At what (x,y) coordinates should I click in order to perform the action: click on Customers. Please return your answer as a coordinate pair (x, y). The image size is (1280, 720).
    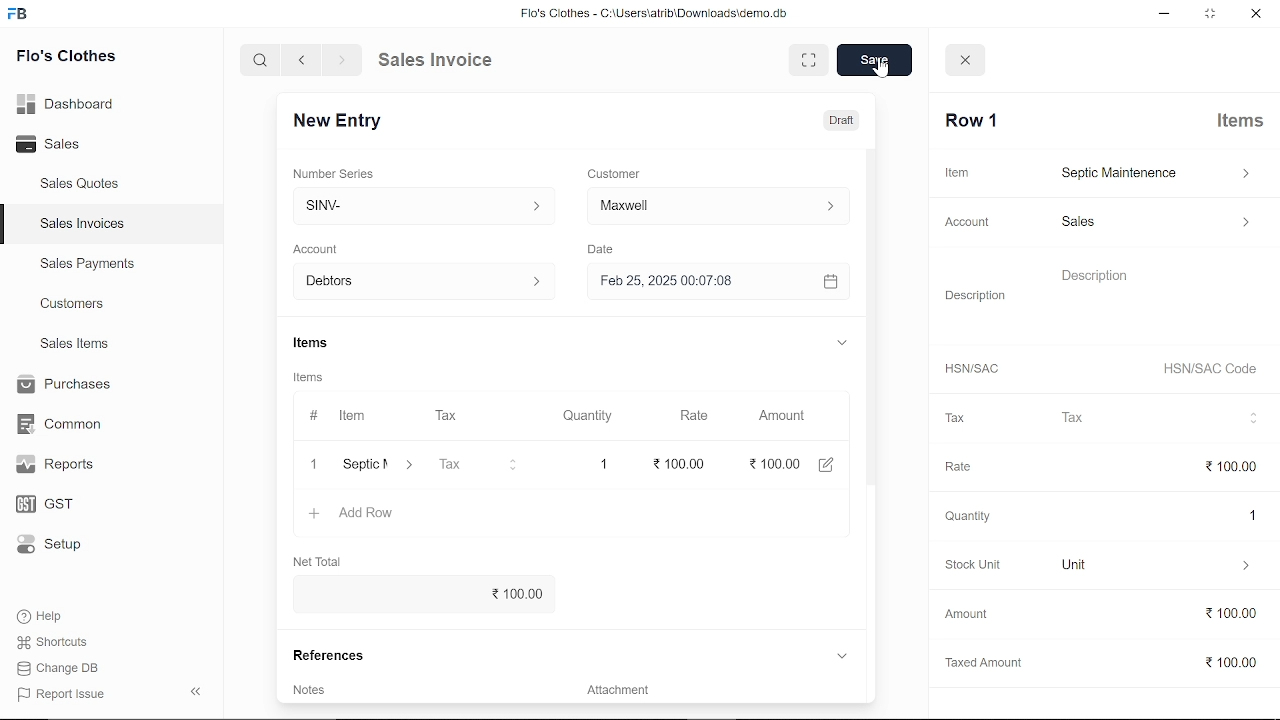
    Looking at the image, I should click on (74, 303).